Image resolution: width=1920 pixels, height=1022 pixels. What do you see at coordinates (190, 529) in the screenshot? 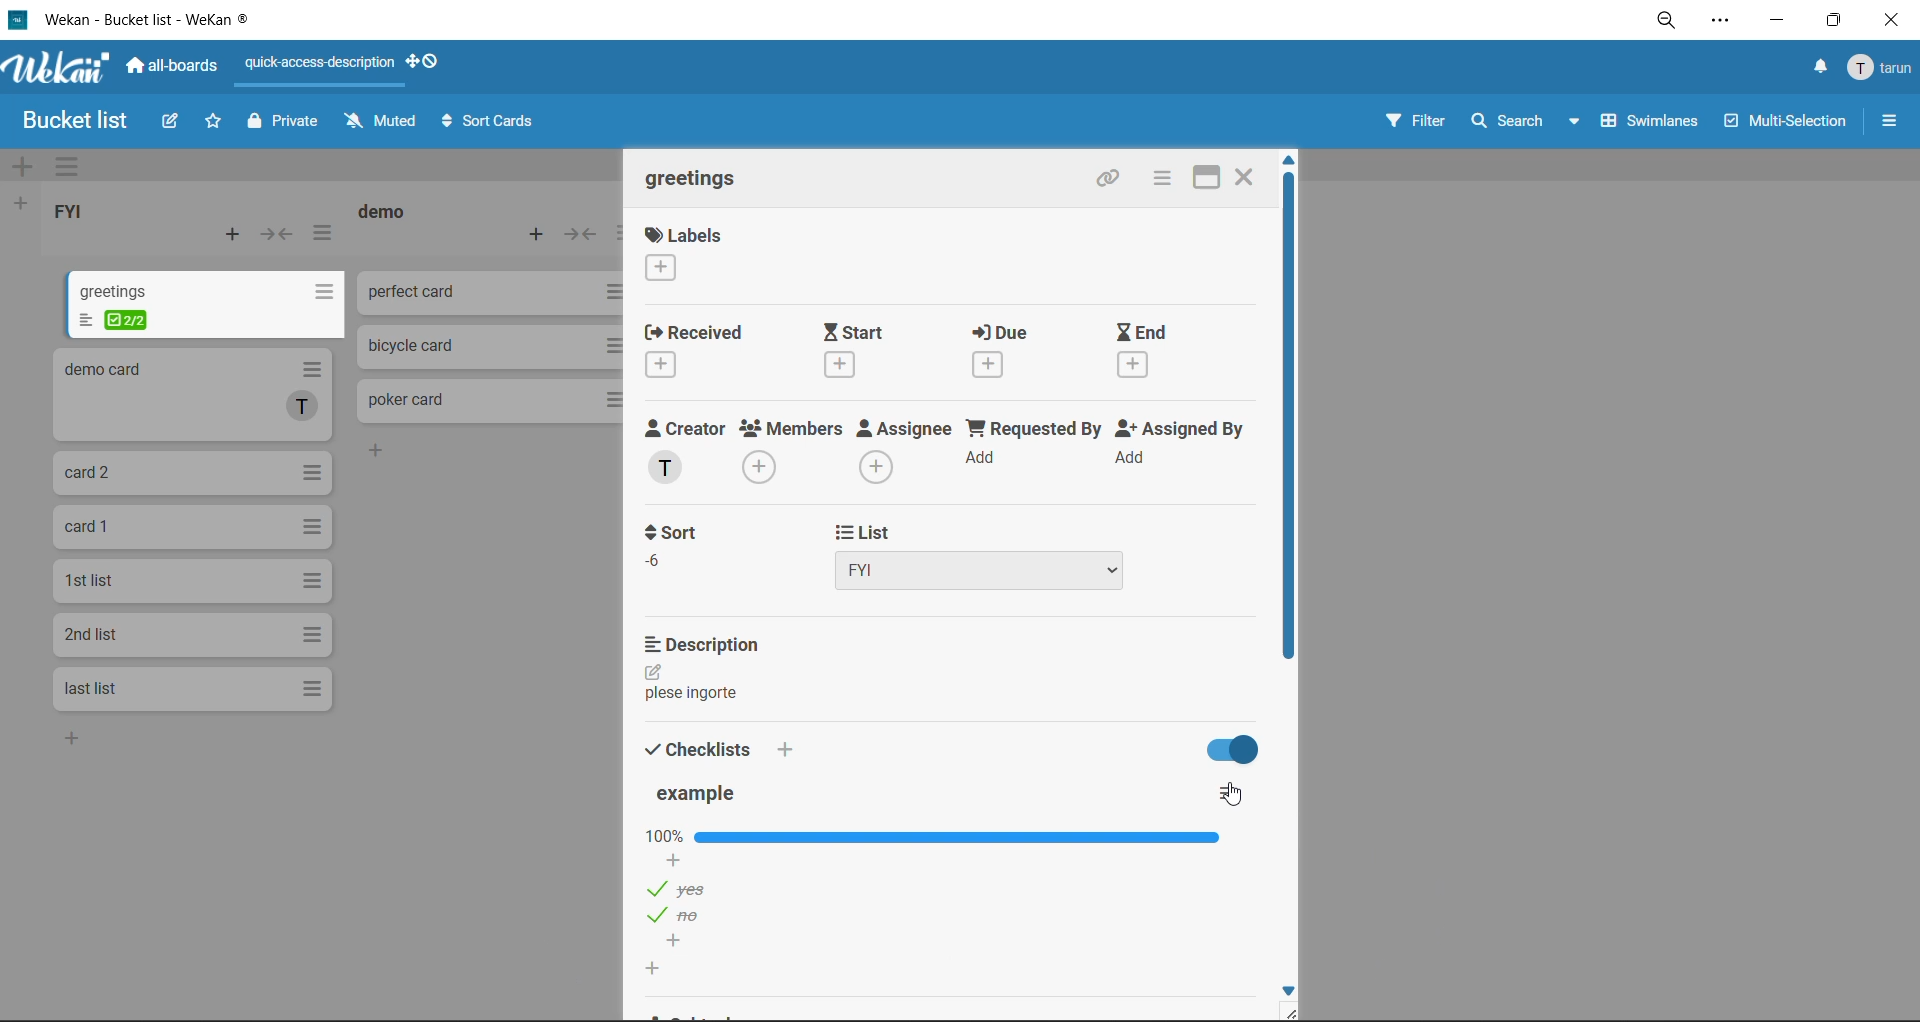
I see `cards` at bounding box center [190, 529].